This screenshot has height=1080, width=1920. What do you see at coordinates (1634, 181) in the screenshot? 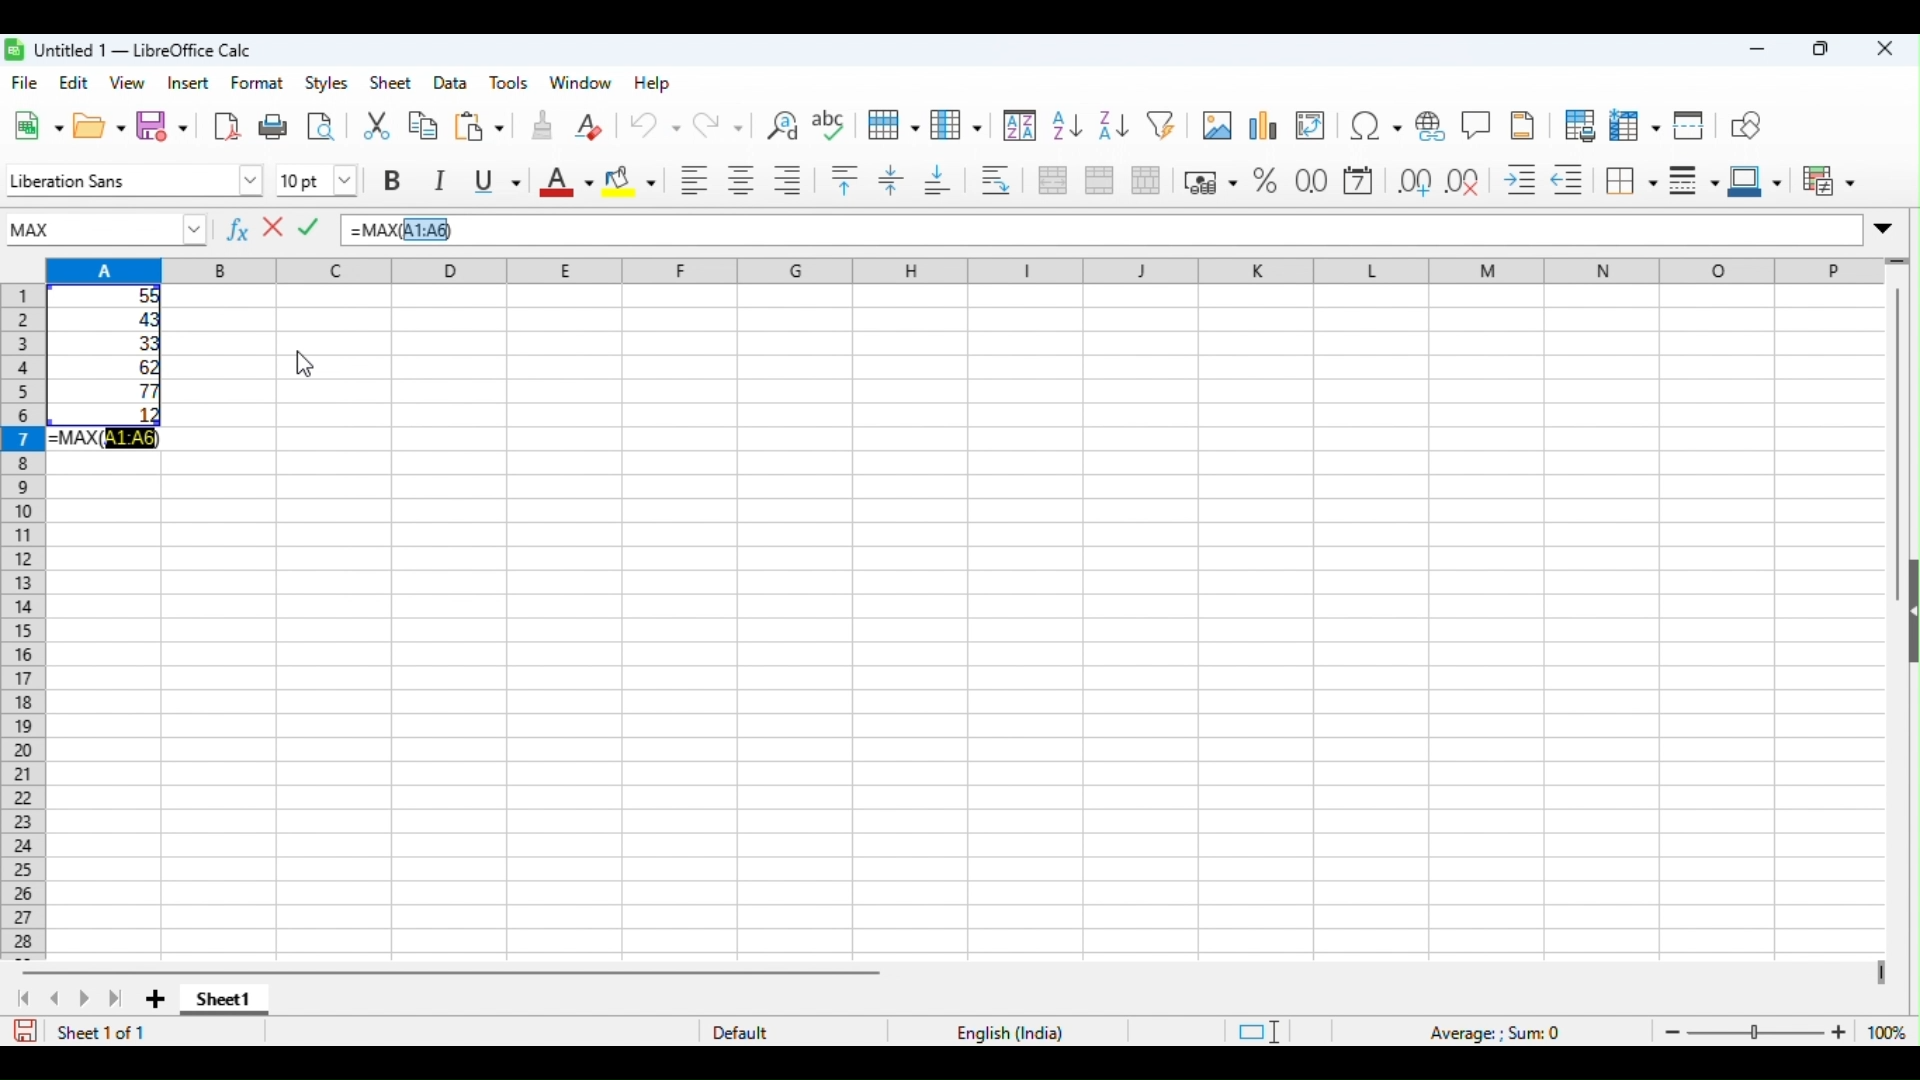
I see `border` at bounding box center [1634, 181].